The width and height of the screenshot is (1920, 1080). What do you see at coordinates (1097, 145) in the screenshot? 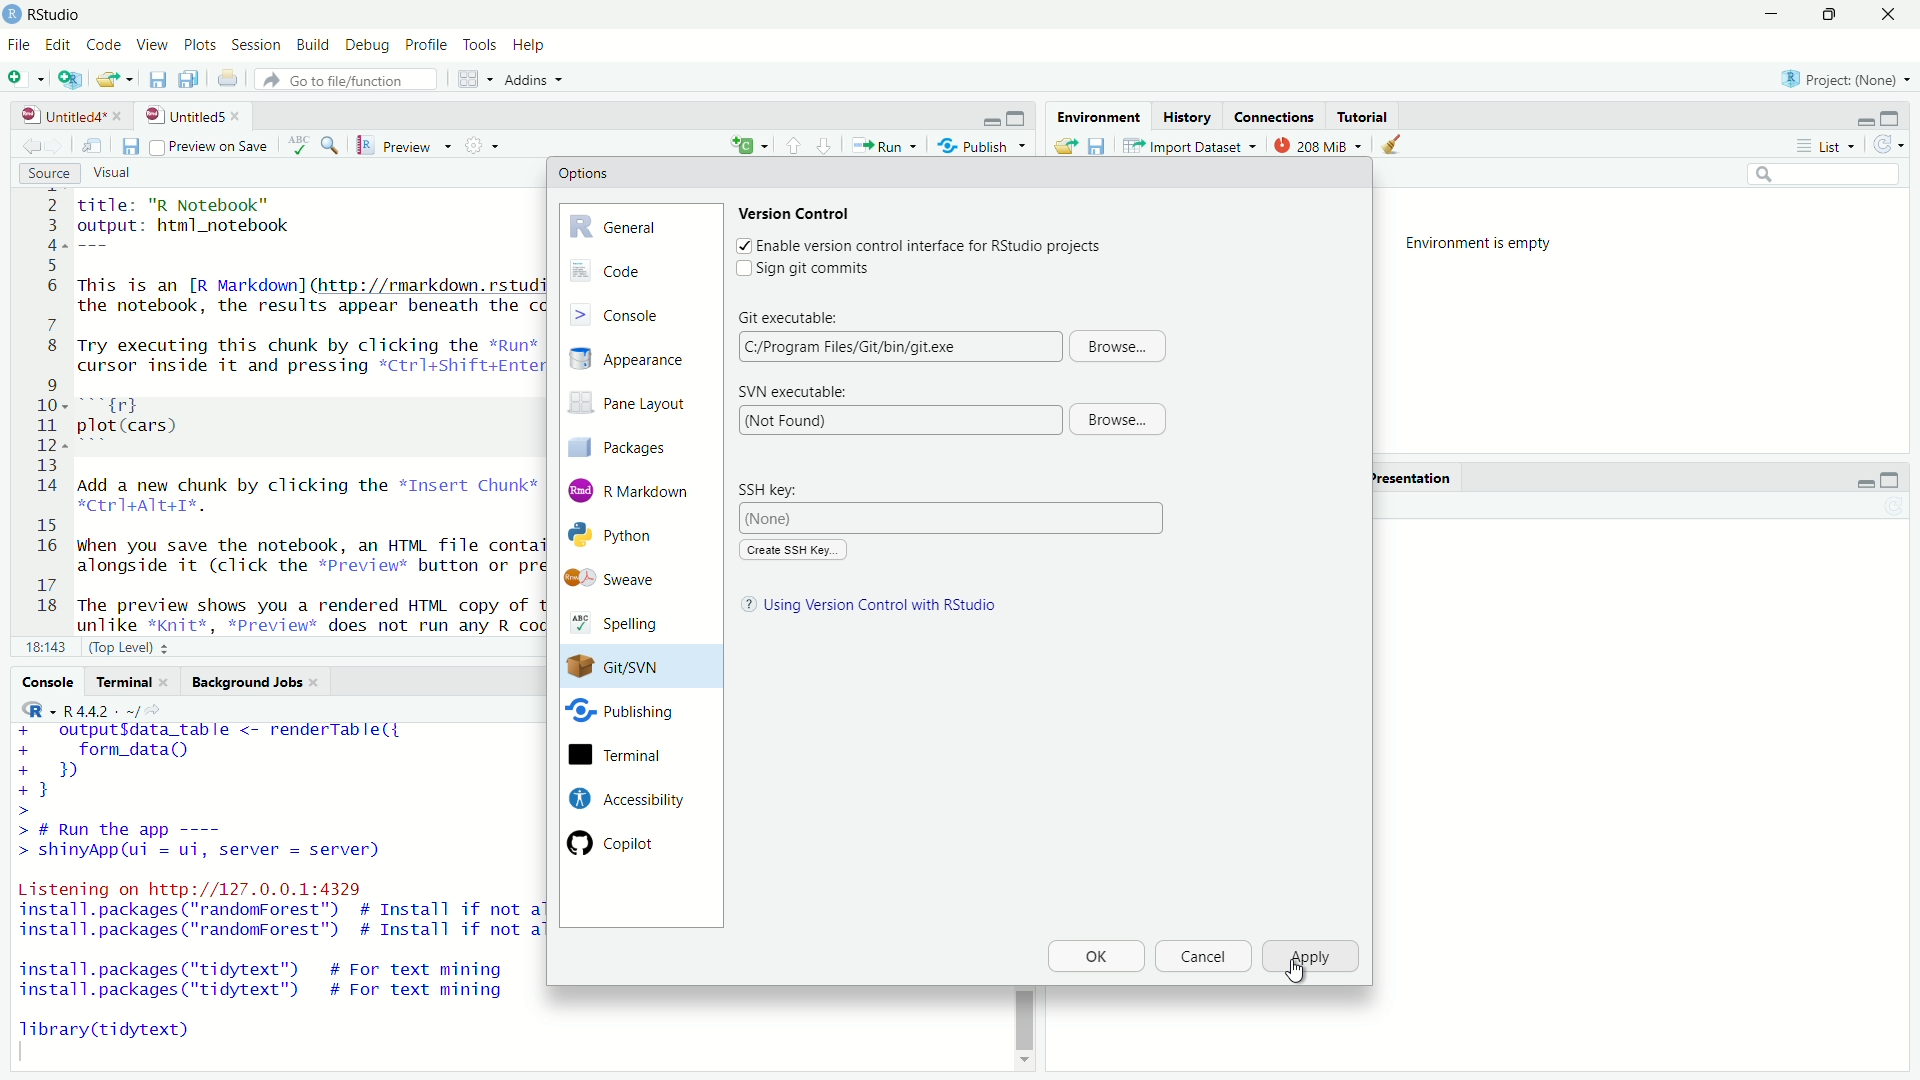
I see `save workspace` at bounding box center [1097, 145].